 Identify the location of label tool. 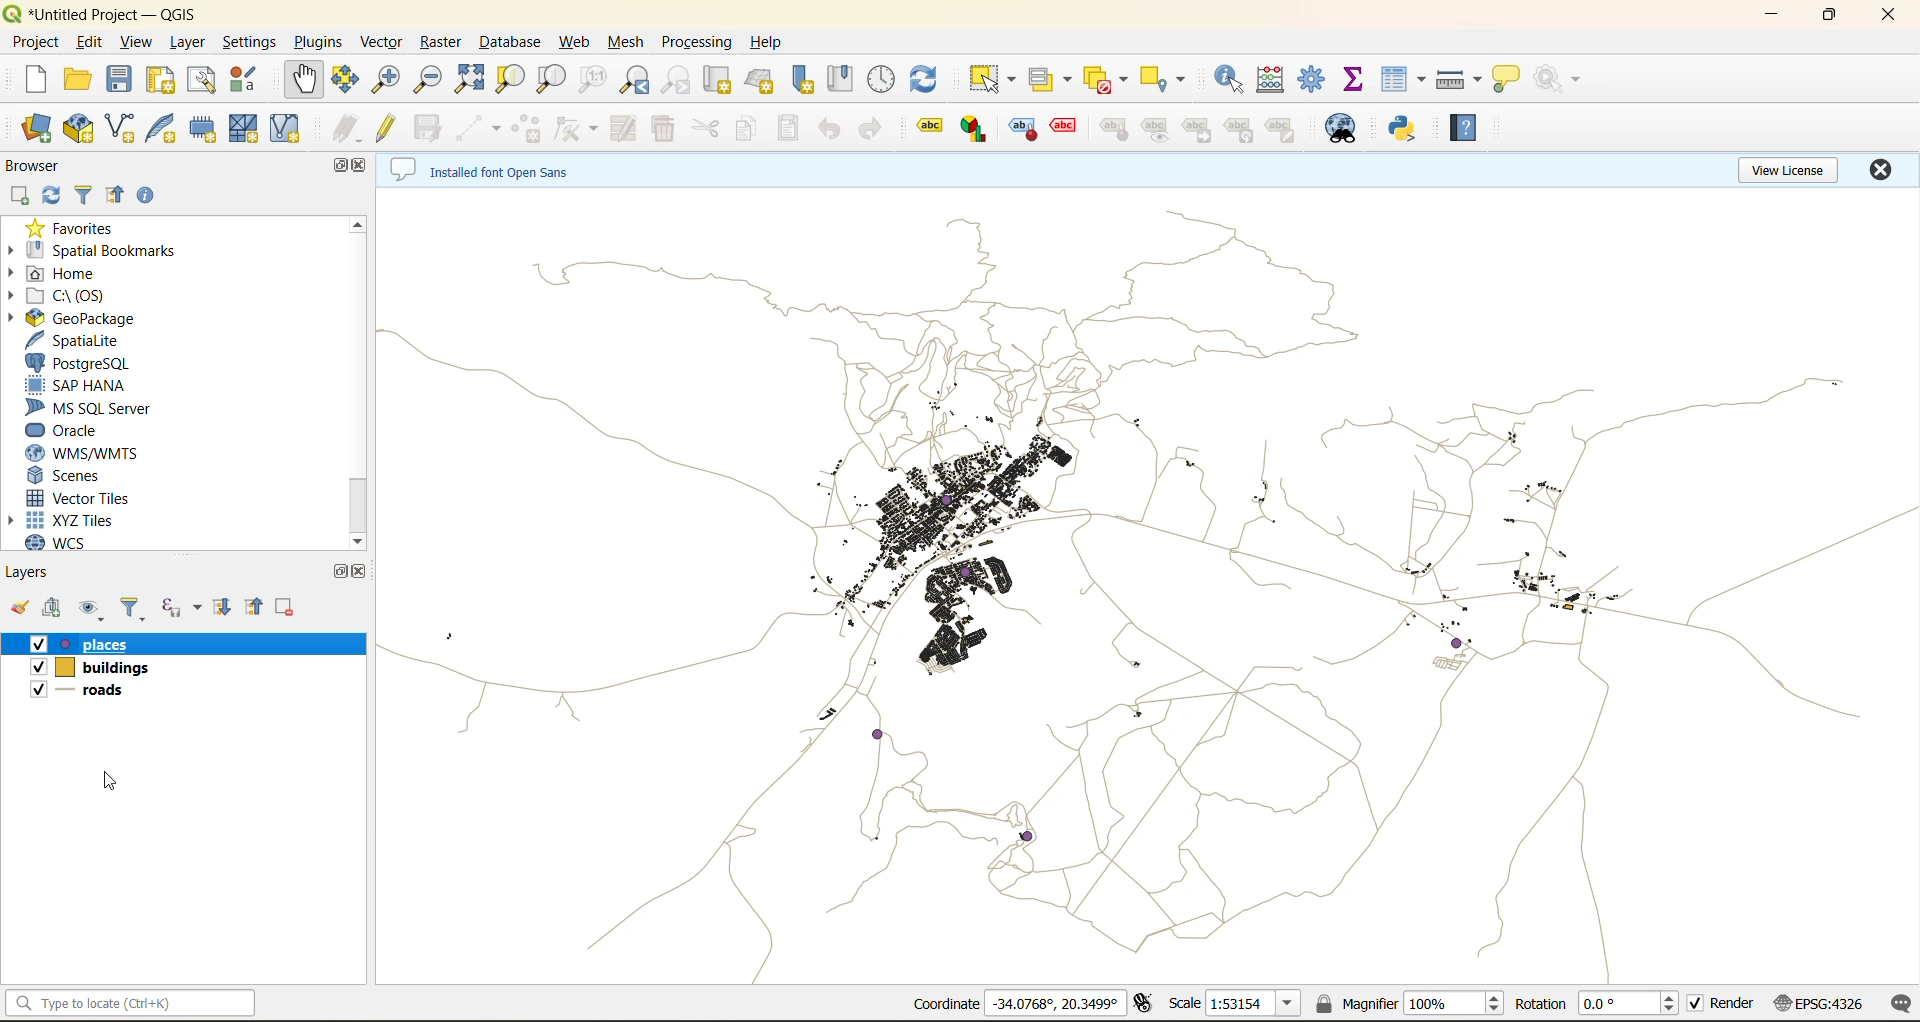
(1115, 131).